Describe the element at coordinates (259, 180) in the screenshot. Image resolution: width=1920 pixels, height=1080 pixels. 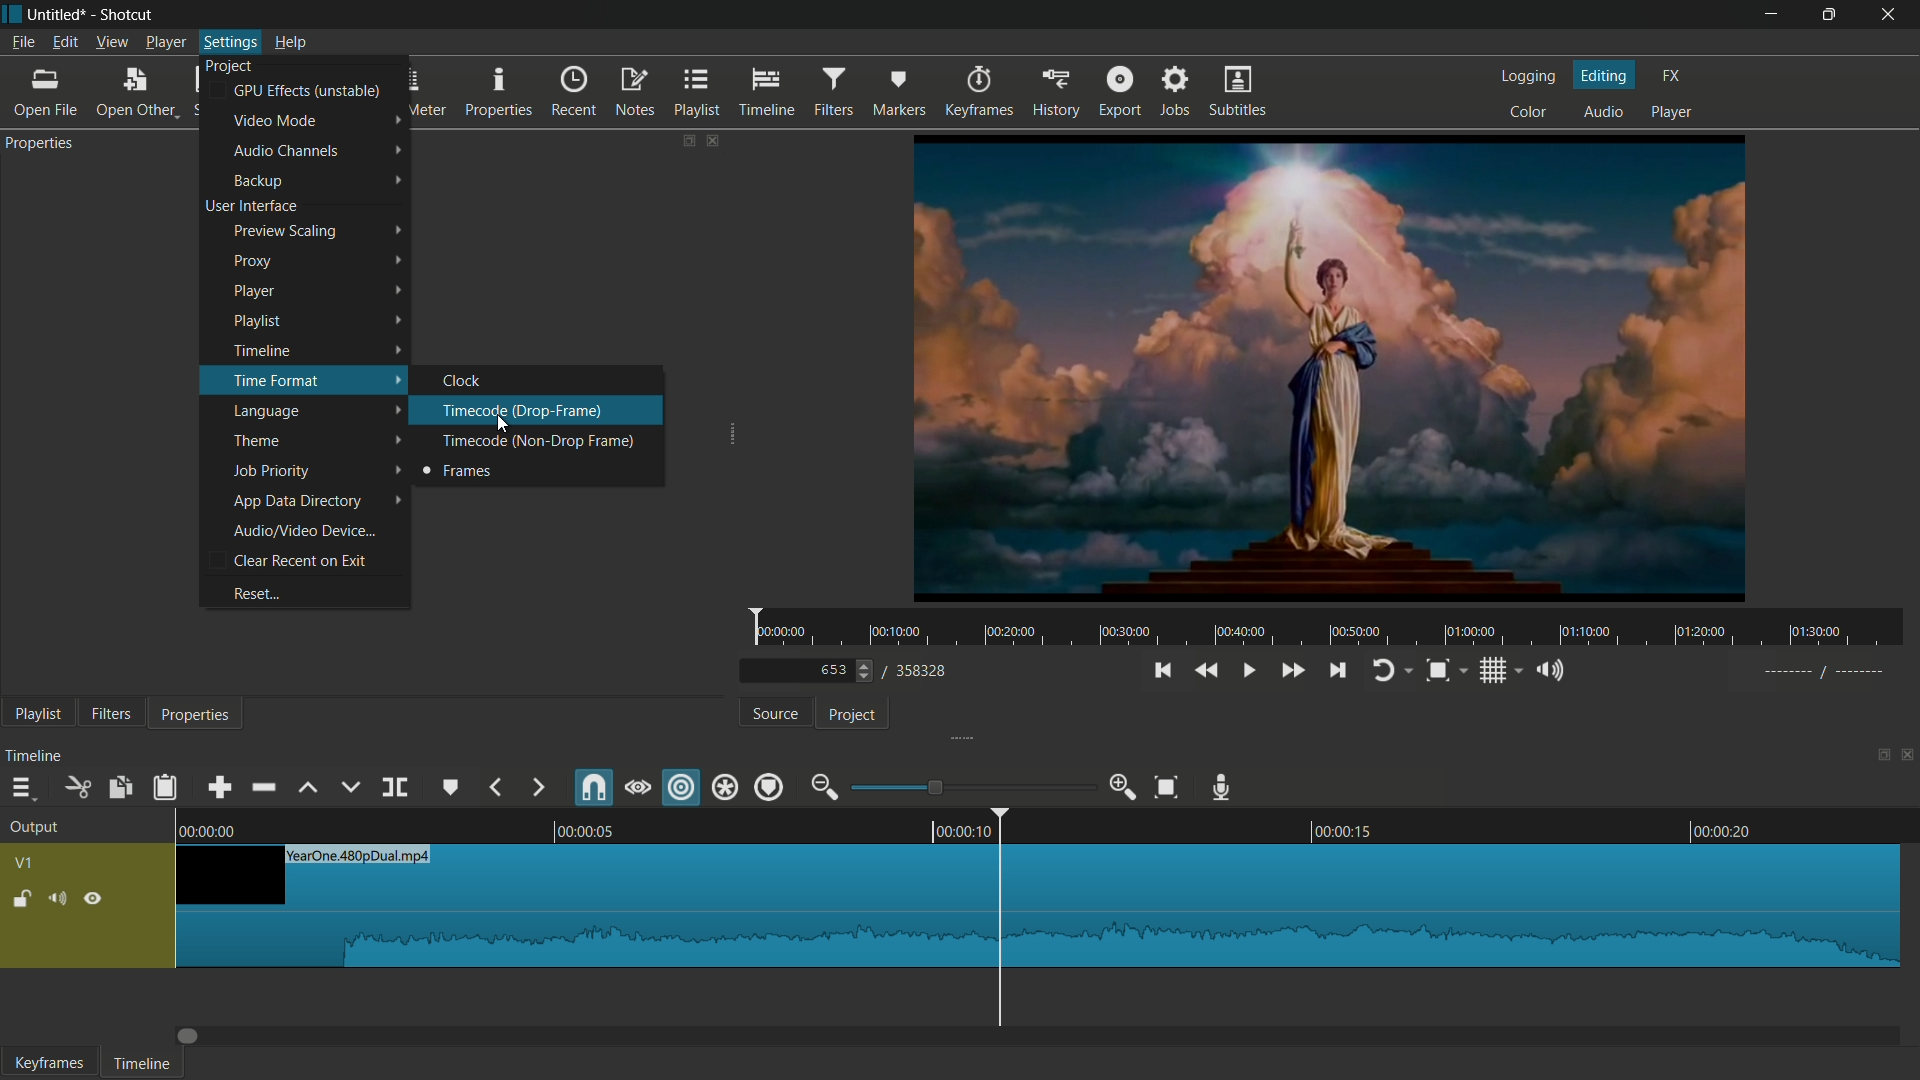
I see `backup` at that location.